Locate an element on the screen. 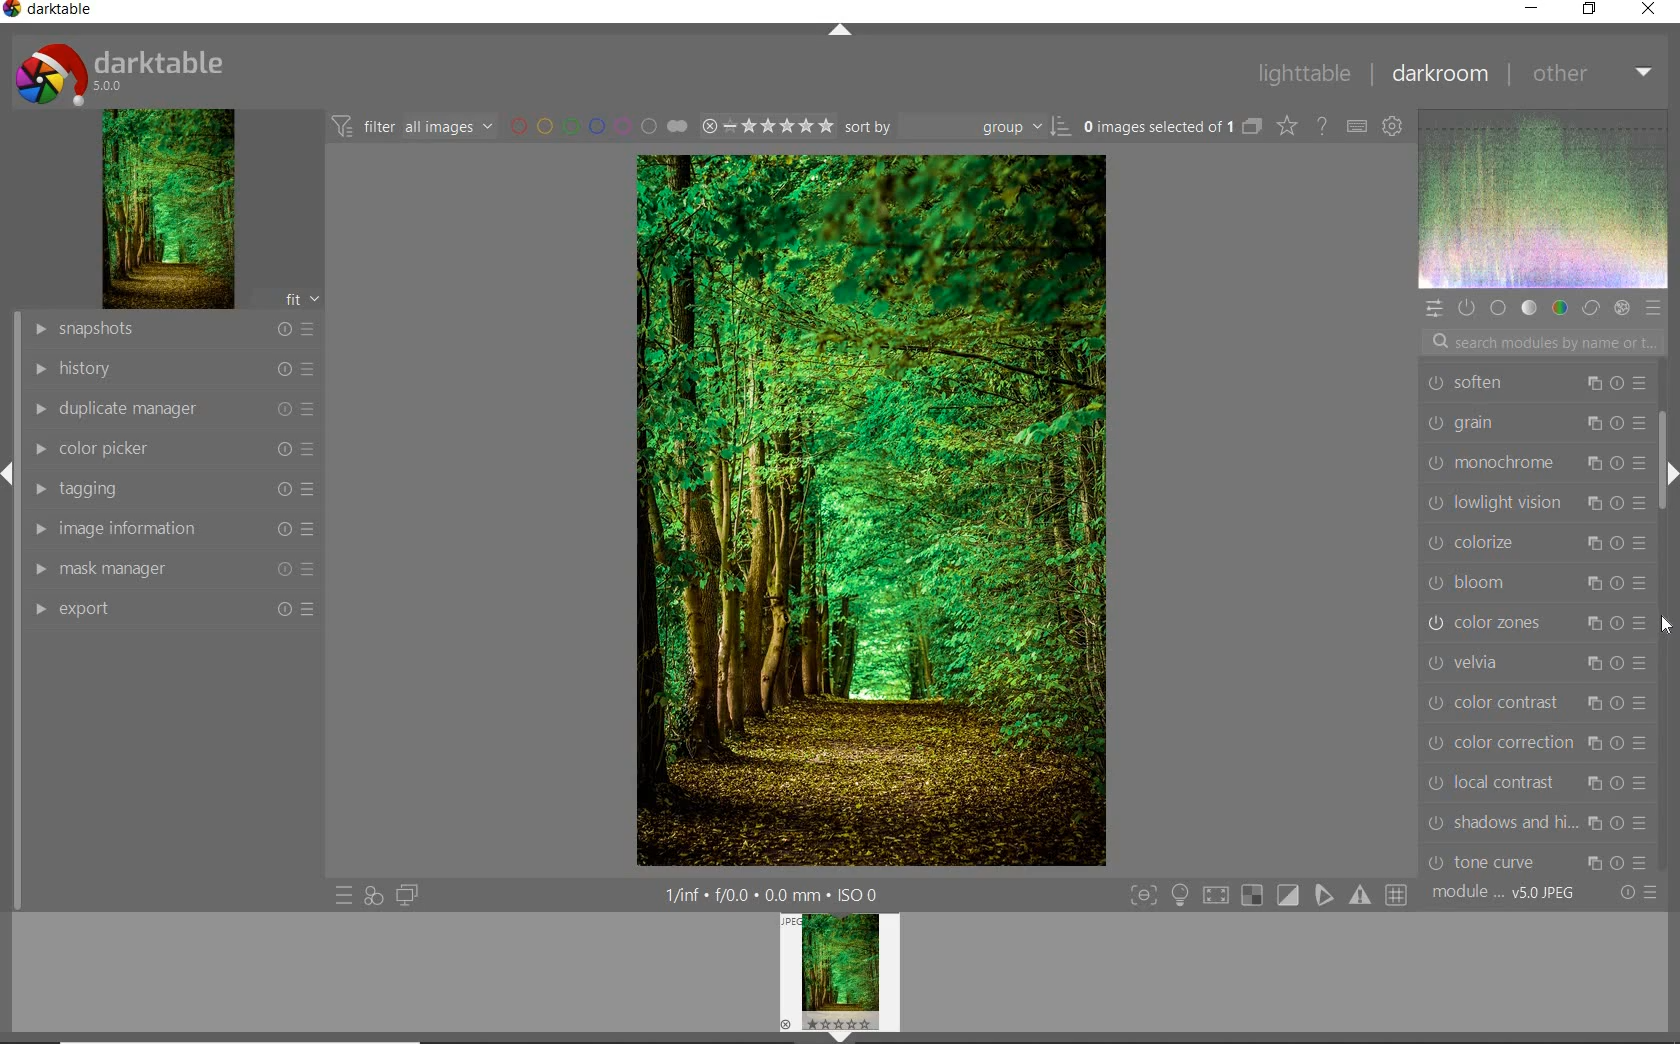 This screenshot has height=1044, width=1680. SYSTEM LOGO & NAME is located at coordinates (121, 71).